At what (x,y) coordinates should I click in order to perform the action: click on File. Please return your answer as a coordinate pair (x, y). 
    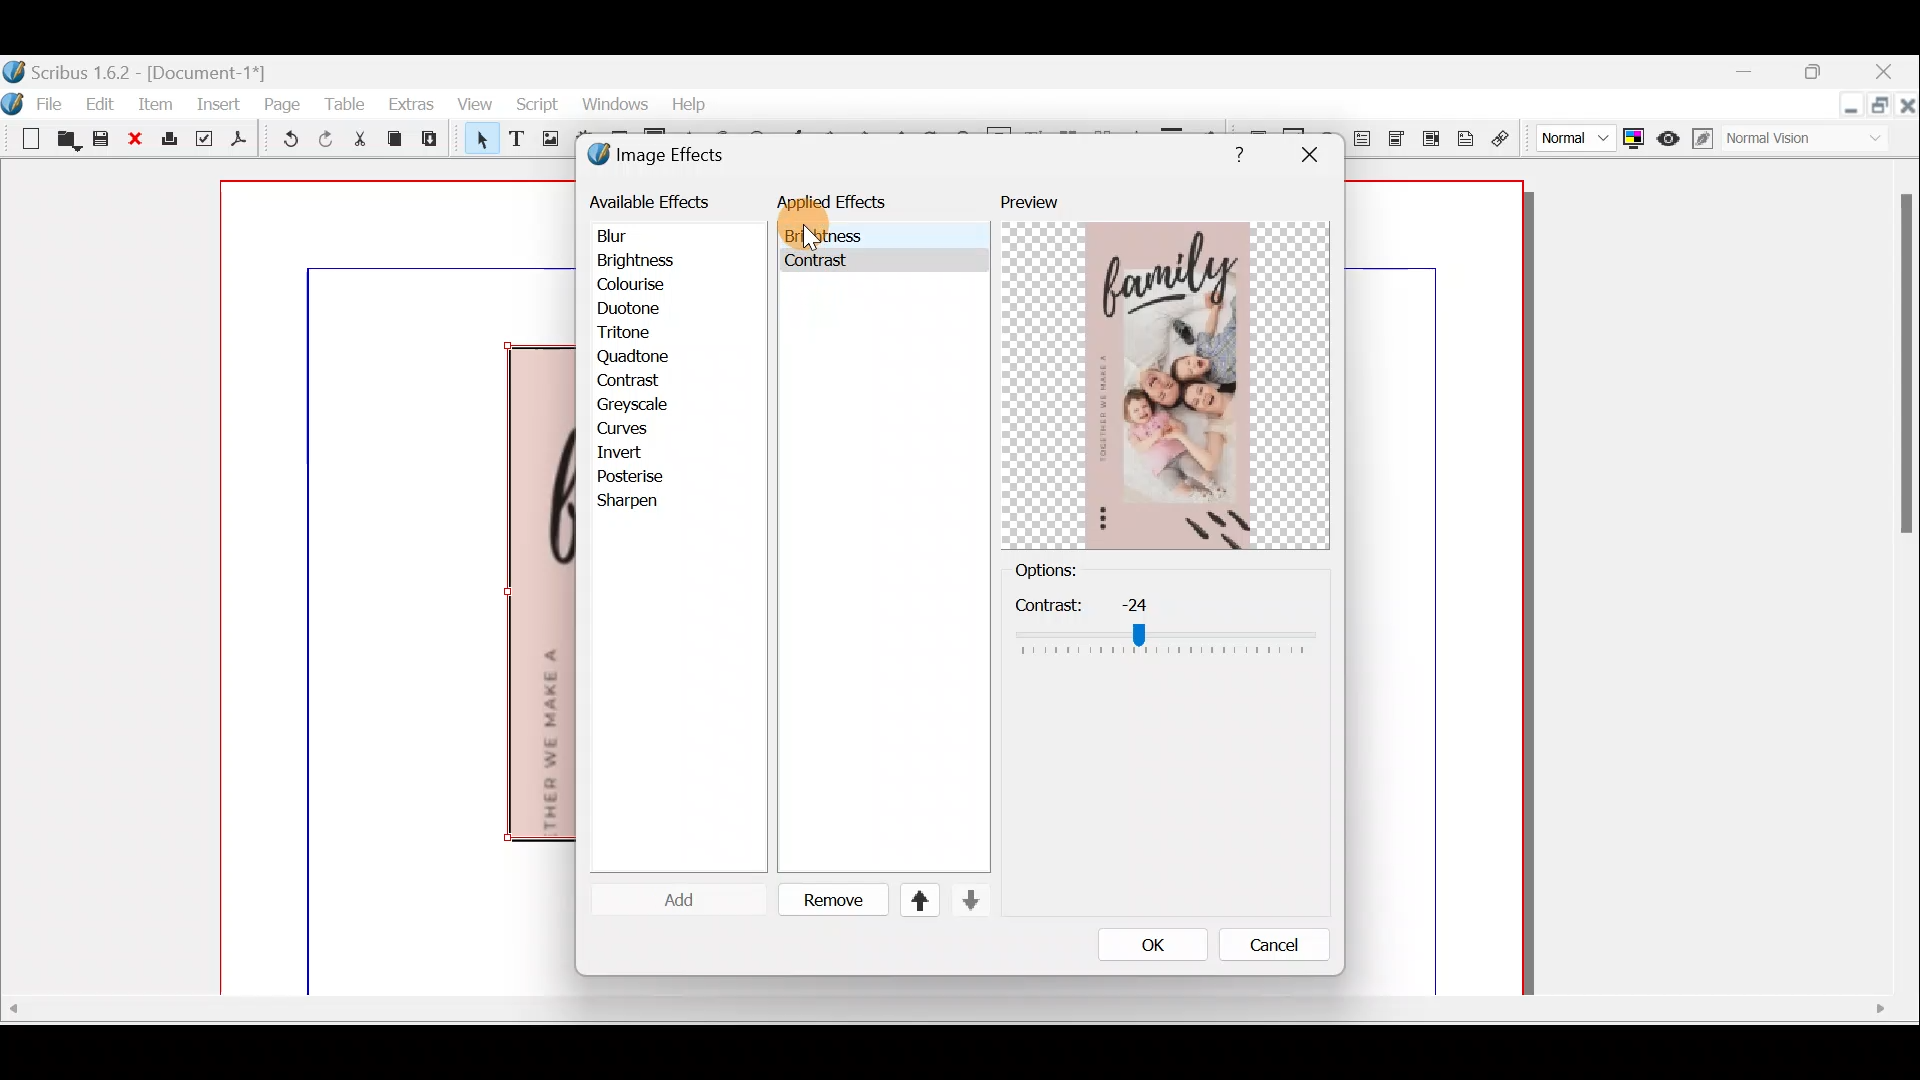
    Looking at the image, I should click on (57, 102).